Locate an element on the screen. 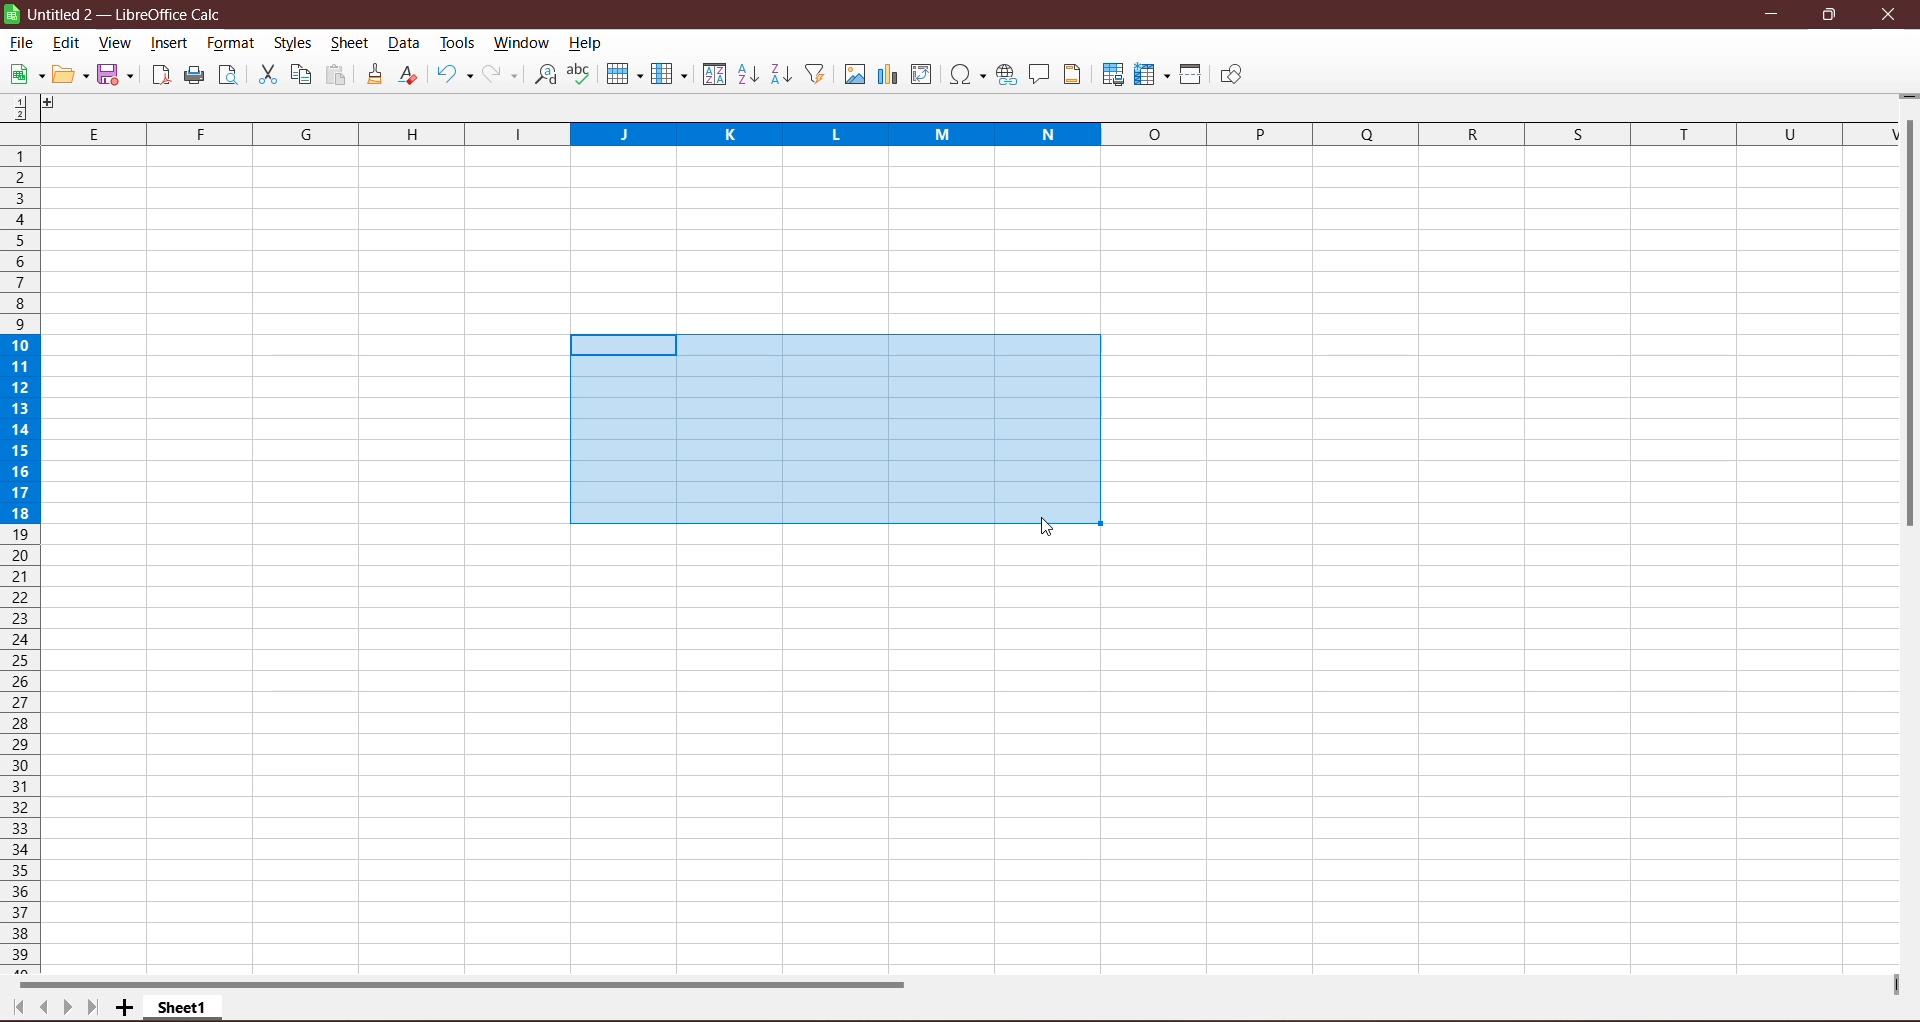  Insert Special Characters is located at coordinates (967, 74).